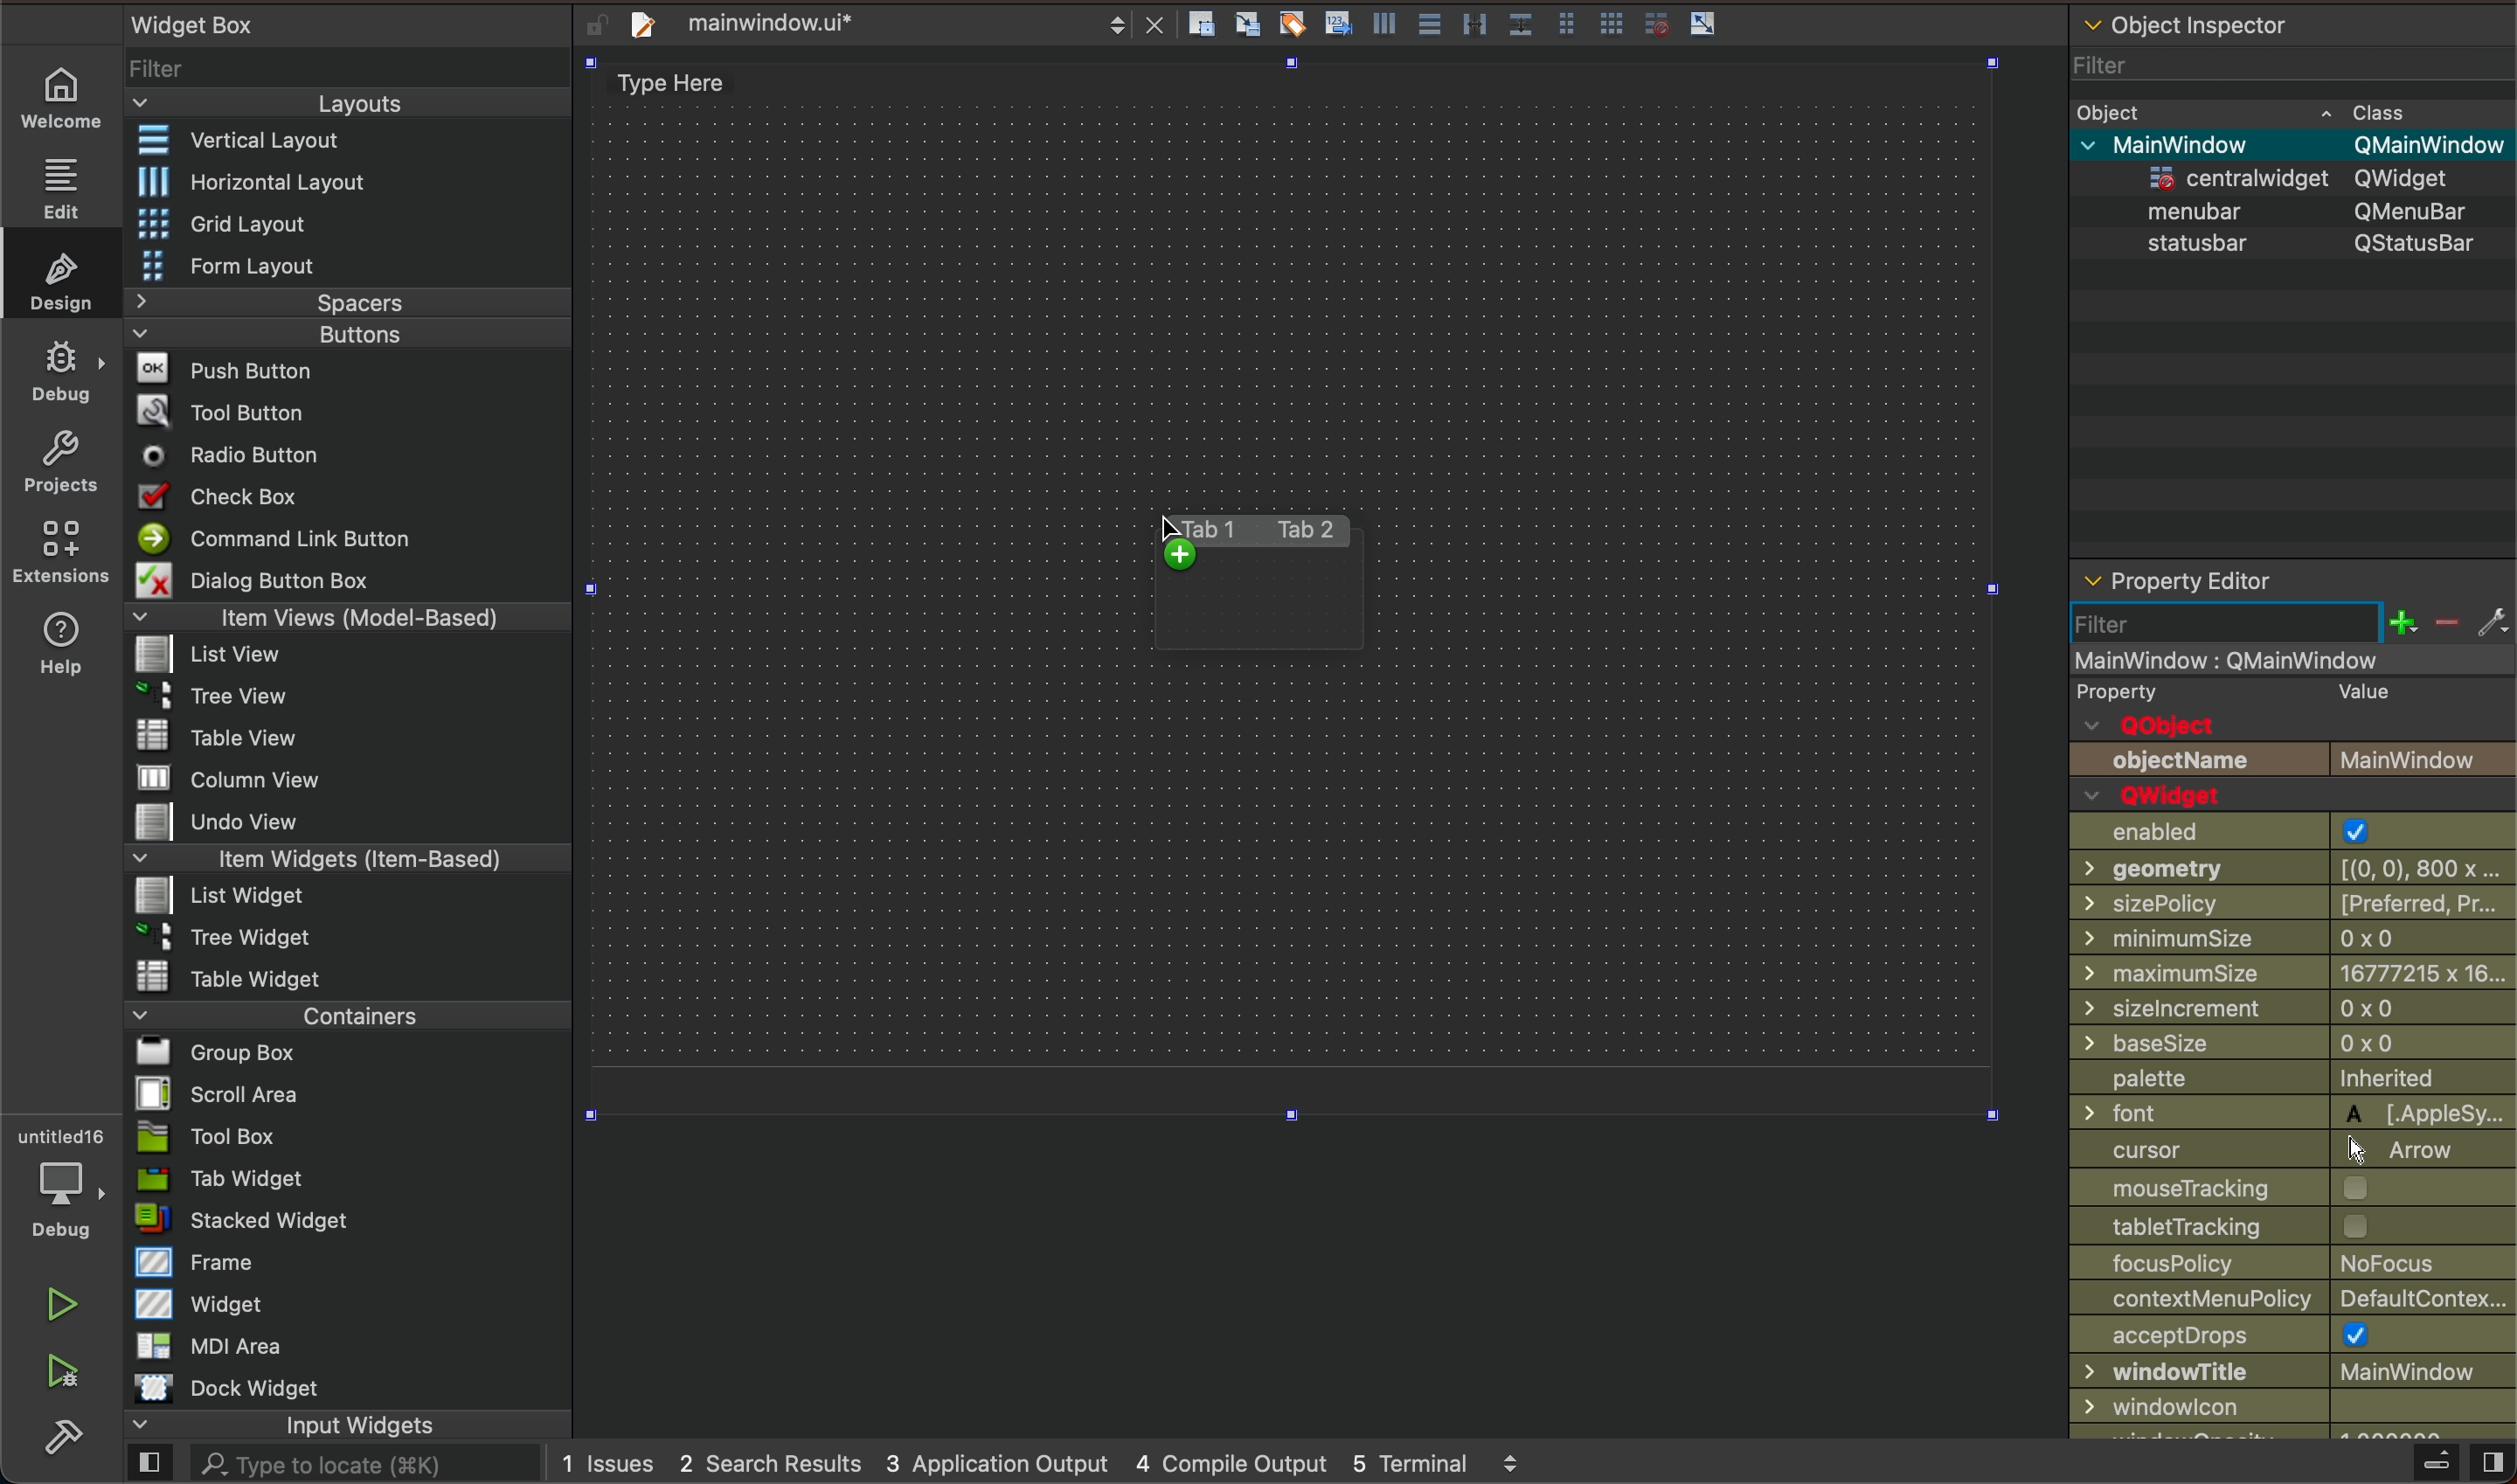  Describe the element at coordinates (65, 640) in the screenshot. I see `help` at that location.